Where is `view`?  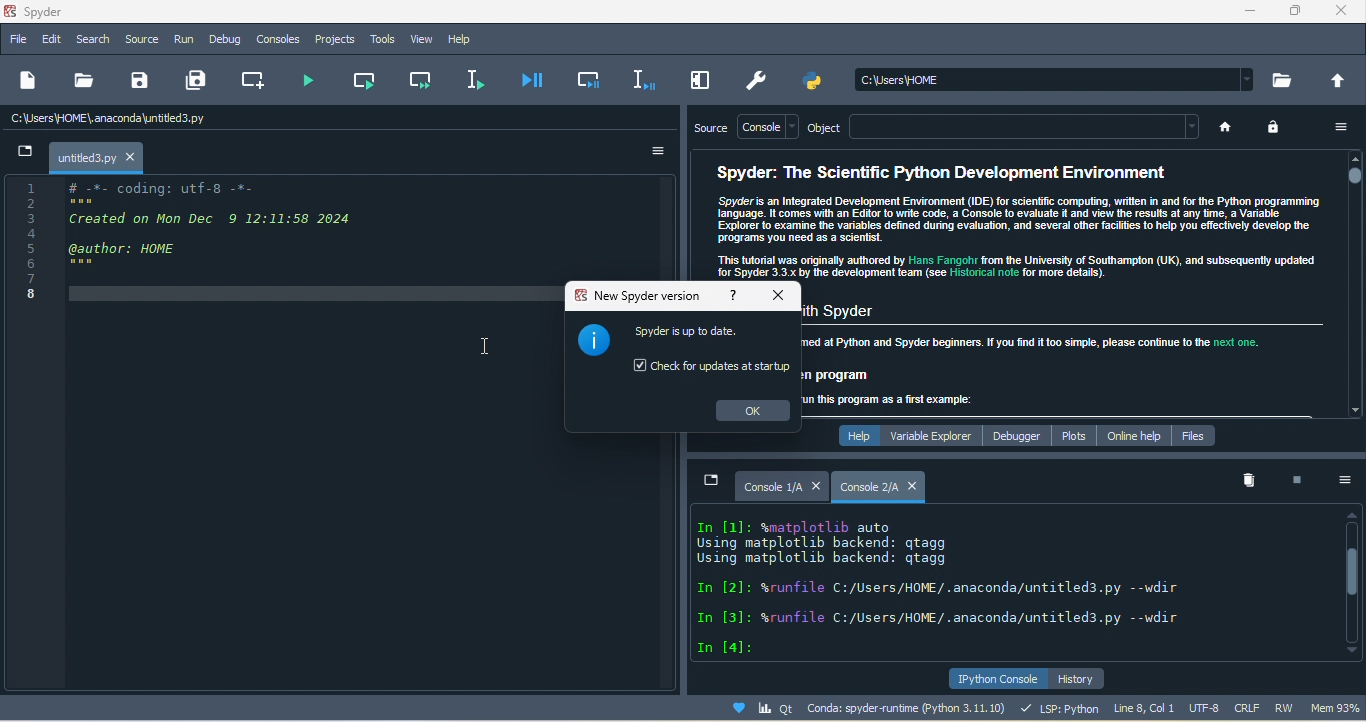 view is located at coordinates (421, 40).